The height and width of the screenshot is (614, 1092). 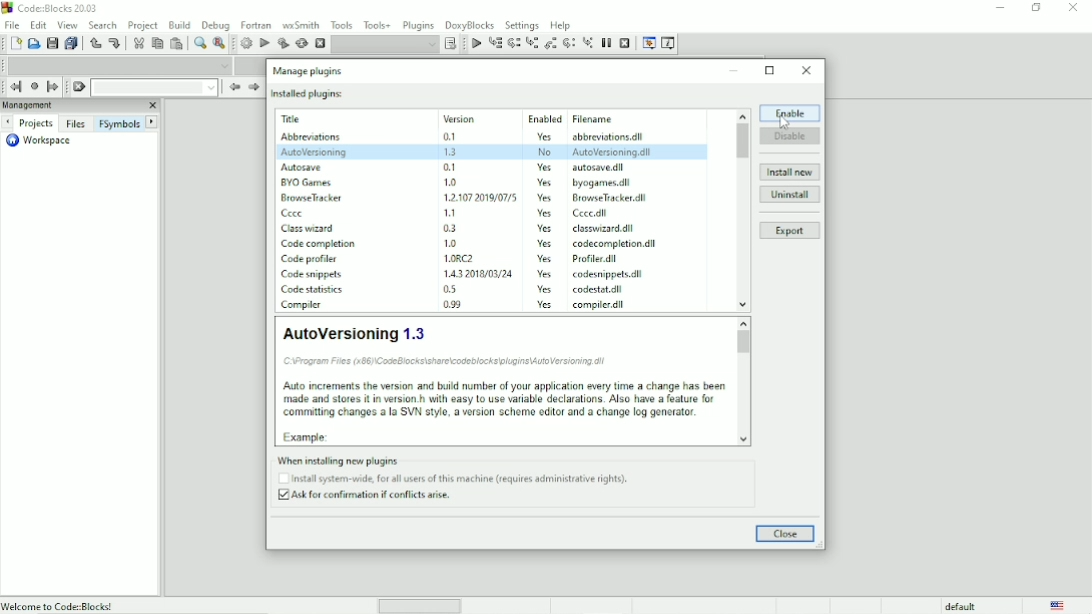 What do you see at coordinates (616, 167) in the screenshot?
I see `file` at bounding box center [616, 167].